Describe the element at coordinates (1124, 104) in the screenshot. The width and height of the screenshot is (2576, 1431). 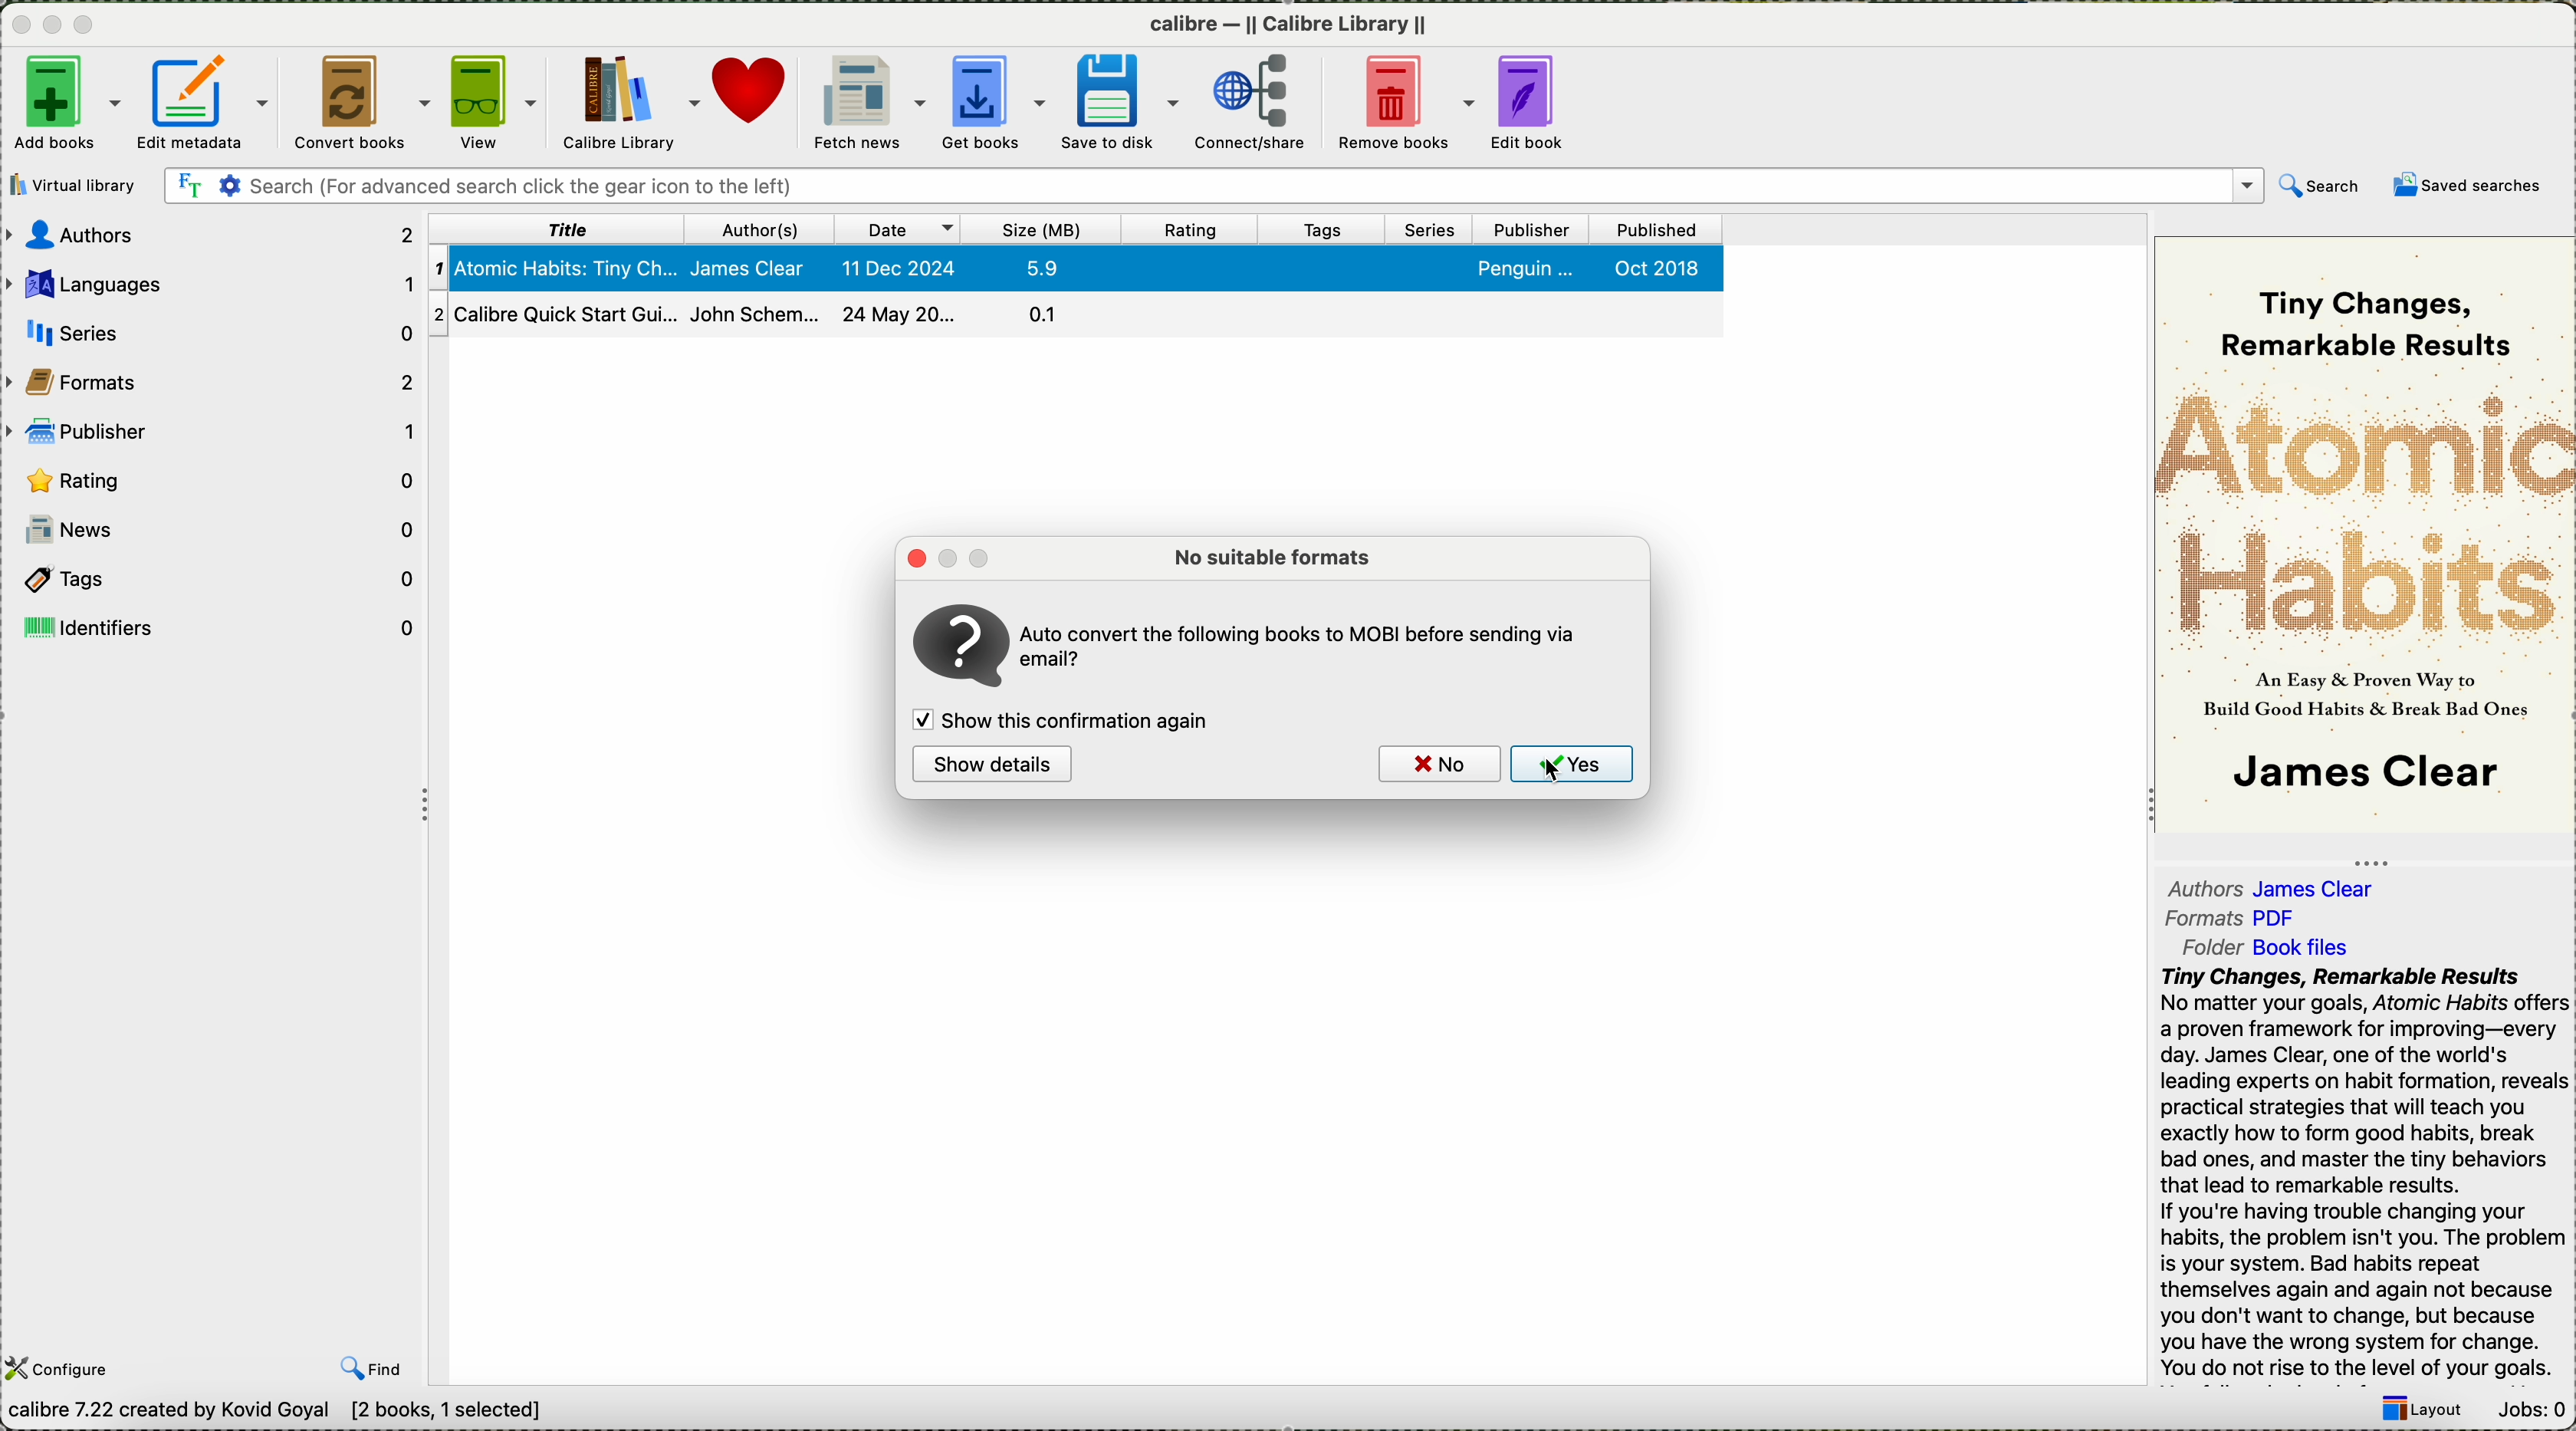
I see `save to disk` at that location.